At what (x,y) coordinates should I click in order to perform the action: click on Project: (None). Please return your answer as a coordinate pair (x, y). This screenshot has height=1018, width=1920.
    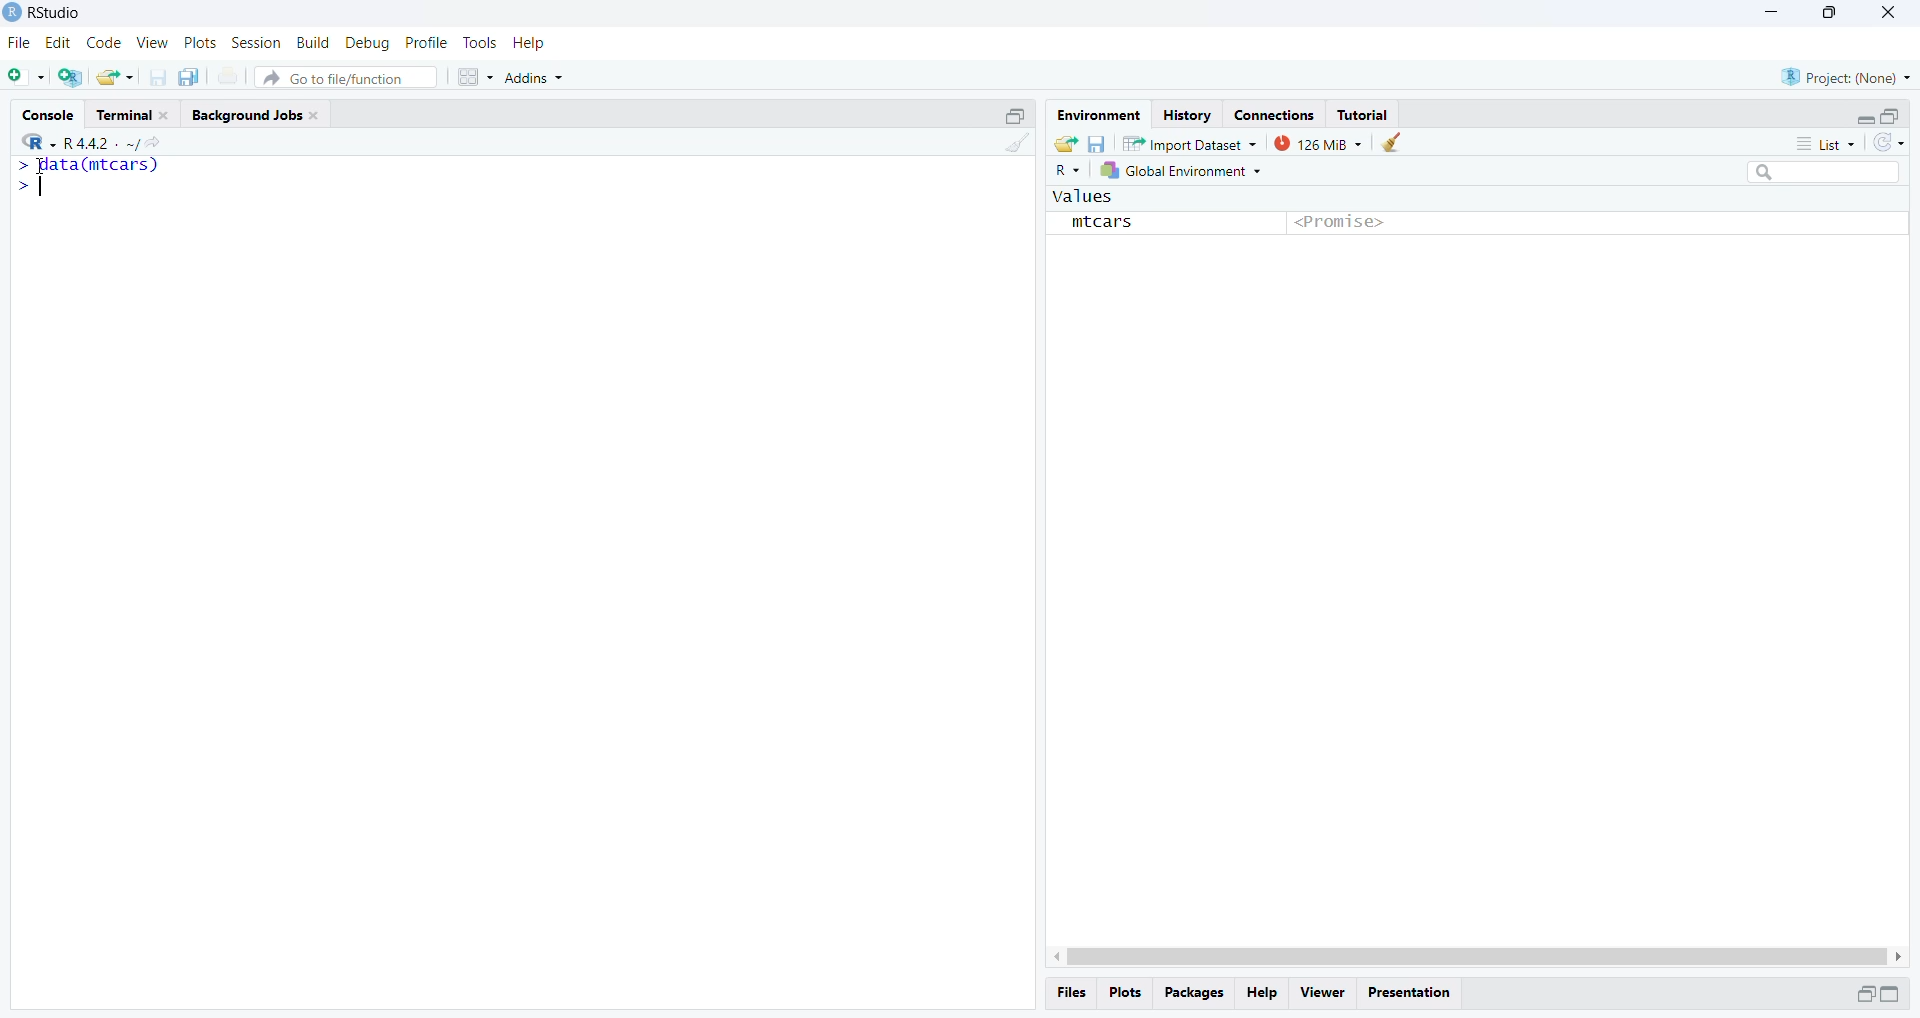
    Looking at the image, I should click on (1848, 76).